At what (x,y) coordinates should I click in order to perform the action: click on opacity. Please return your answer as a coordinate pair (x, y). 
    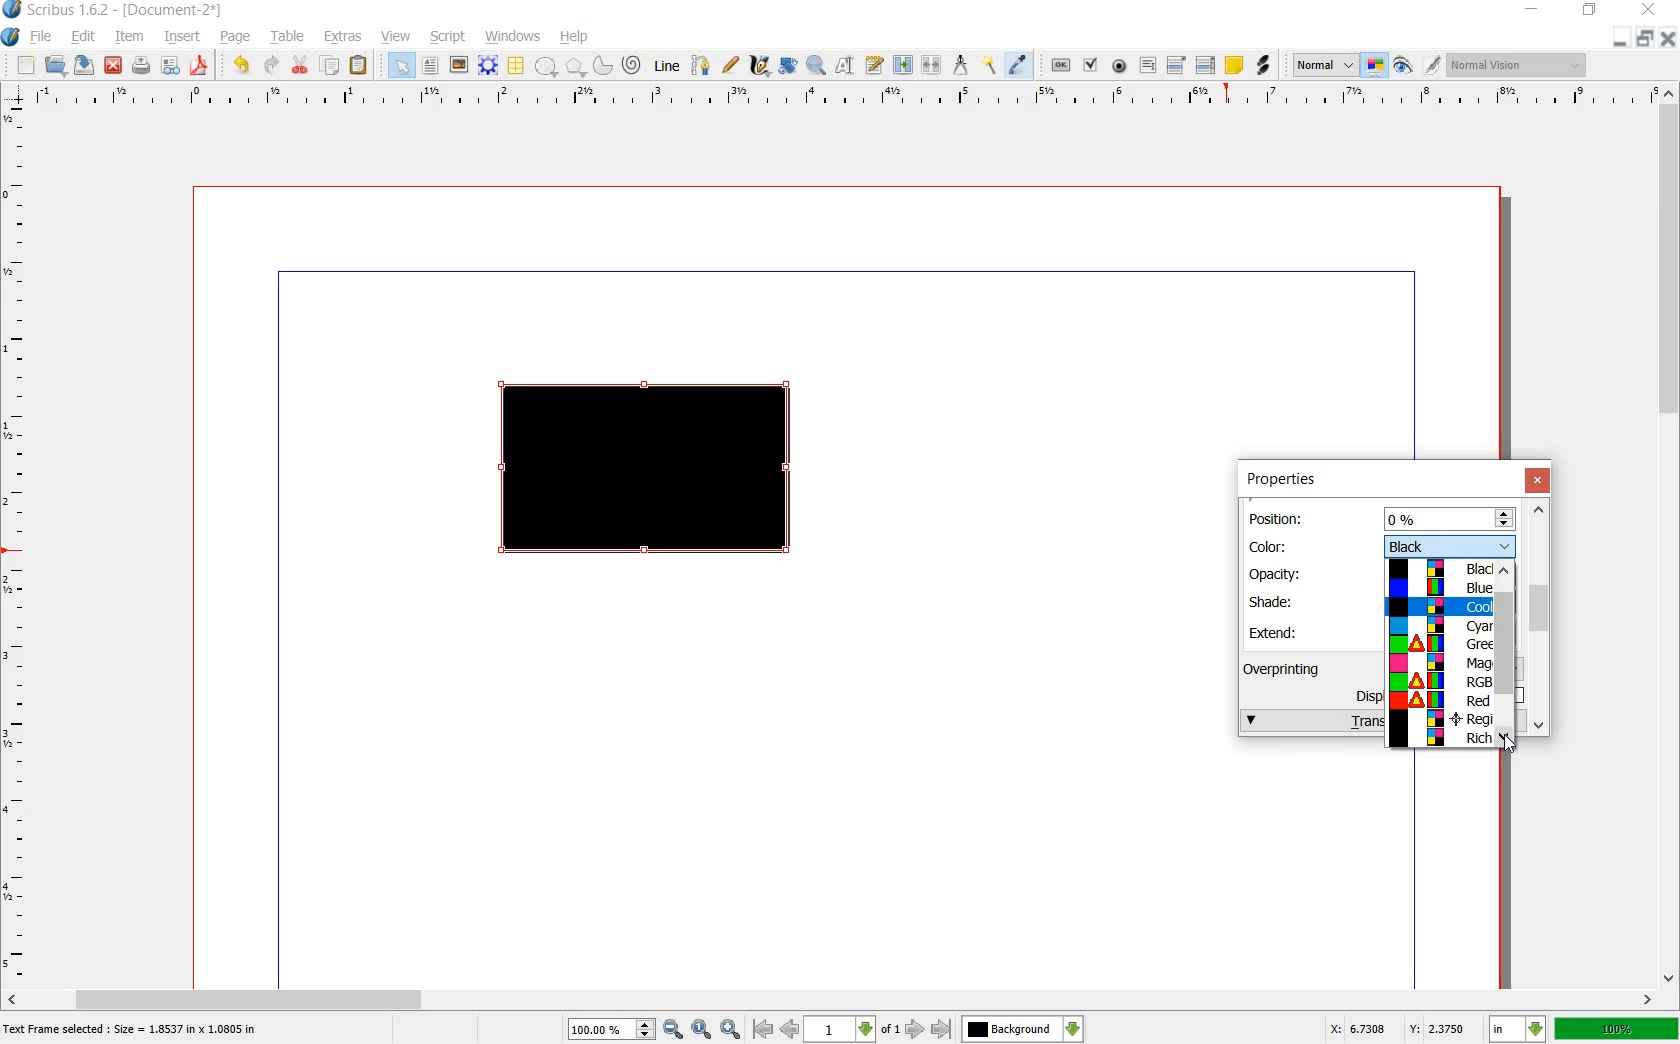
    Looking at the image, I should click on (1277, 574).